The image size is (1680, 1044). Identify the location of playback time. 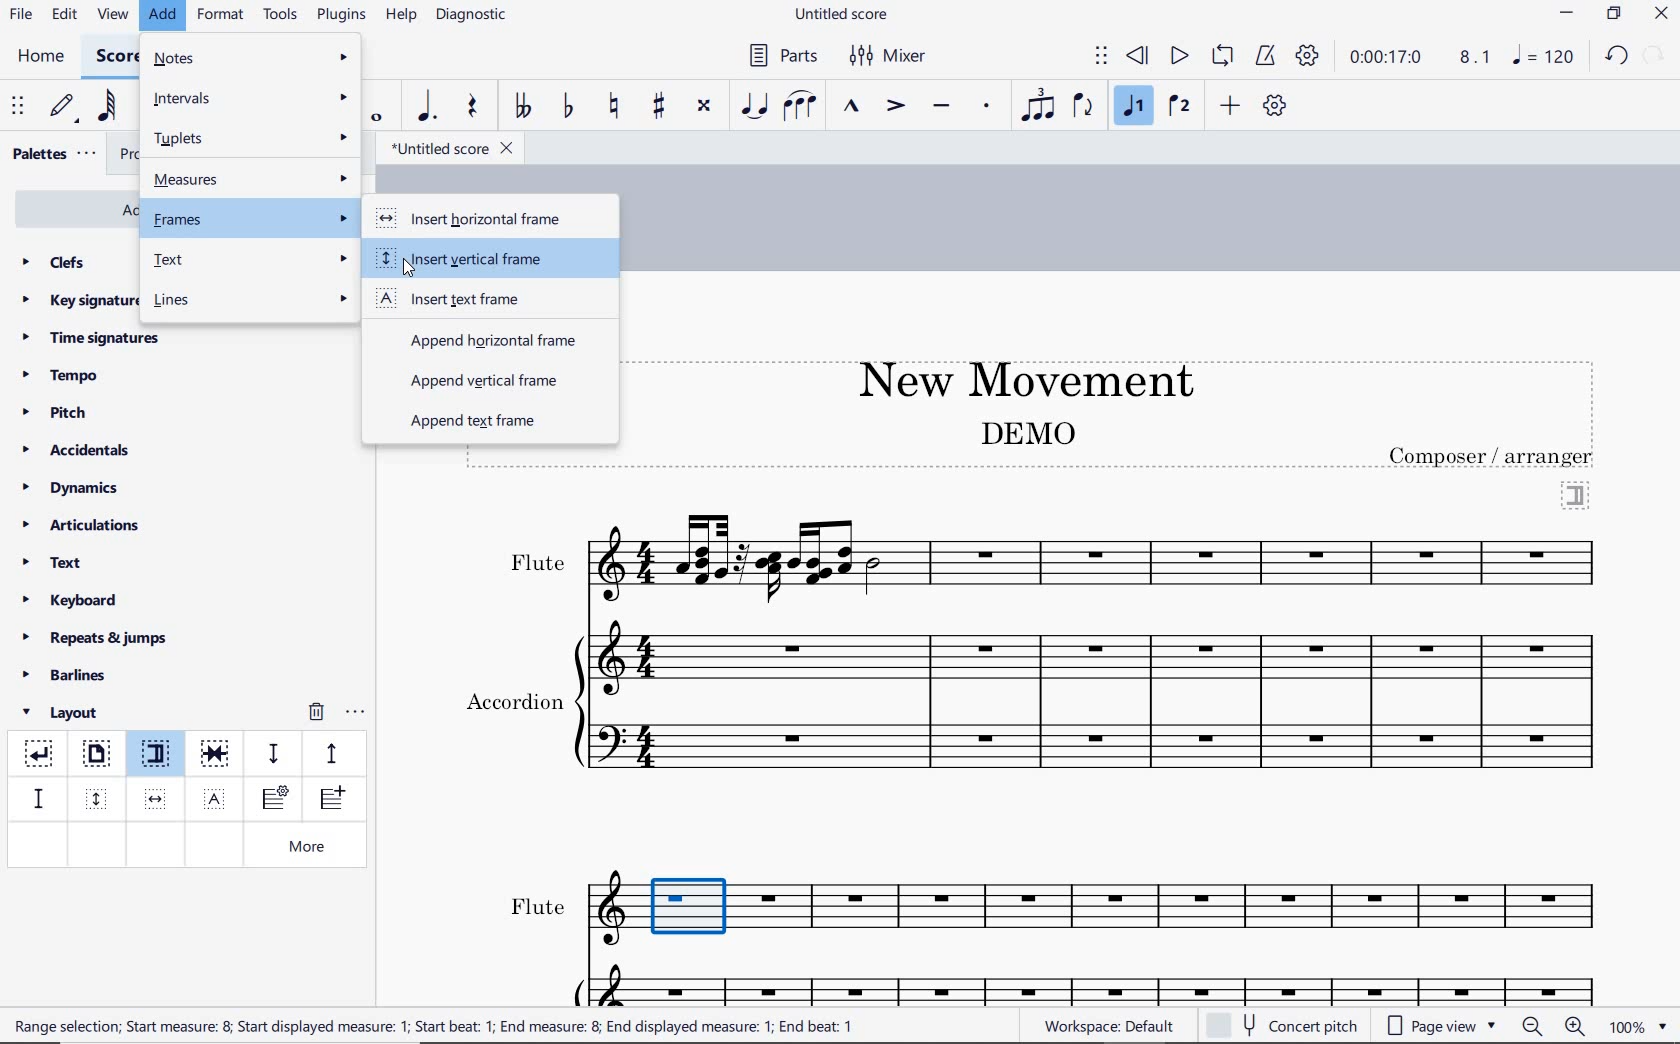
(1386, 57).